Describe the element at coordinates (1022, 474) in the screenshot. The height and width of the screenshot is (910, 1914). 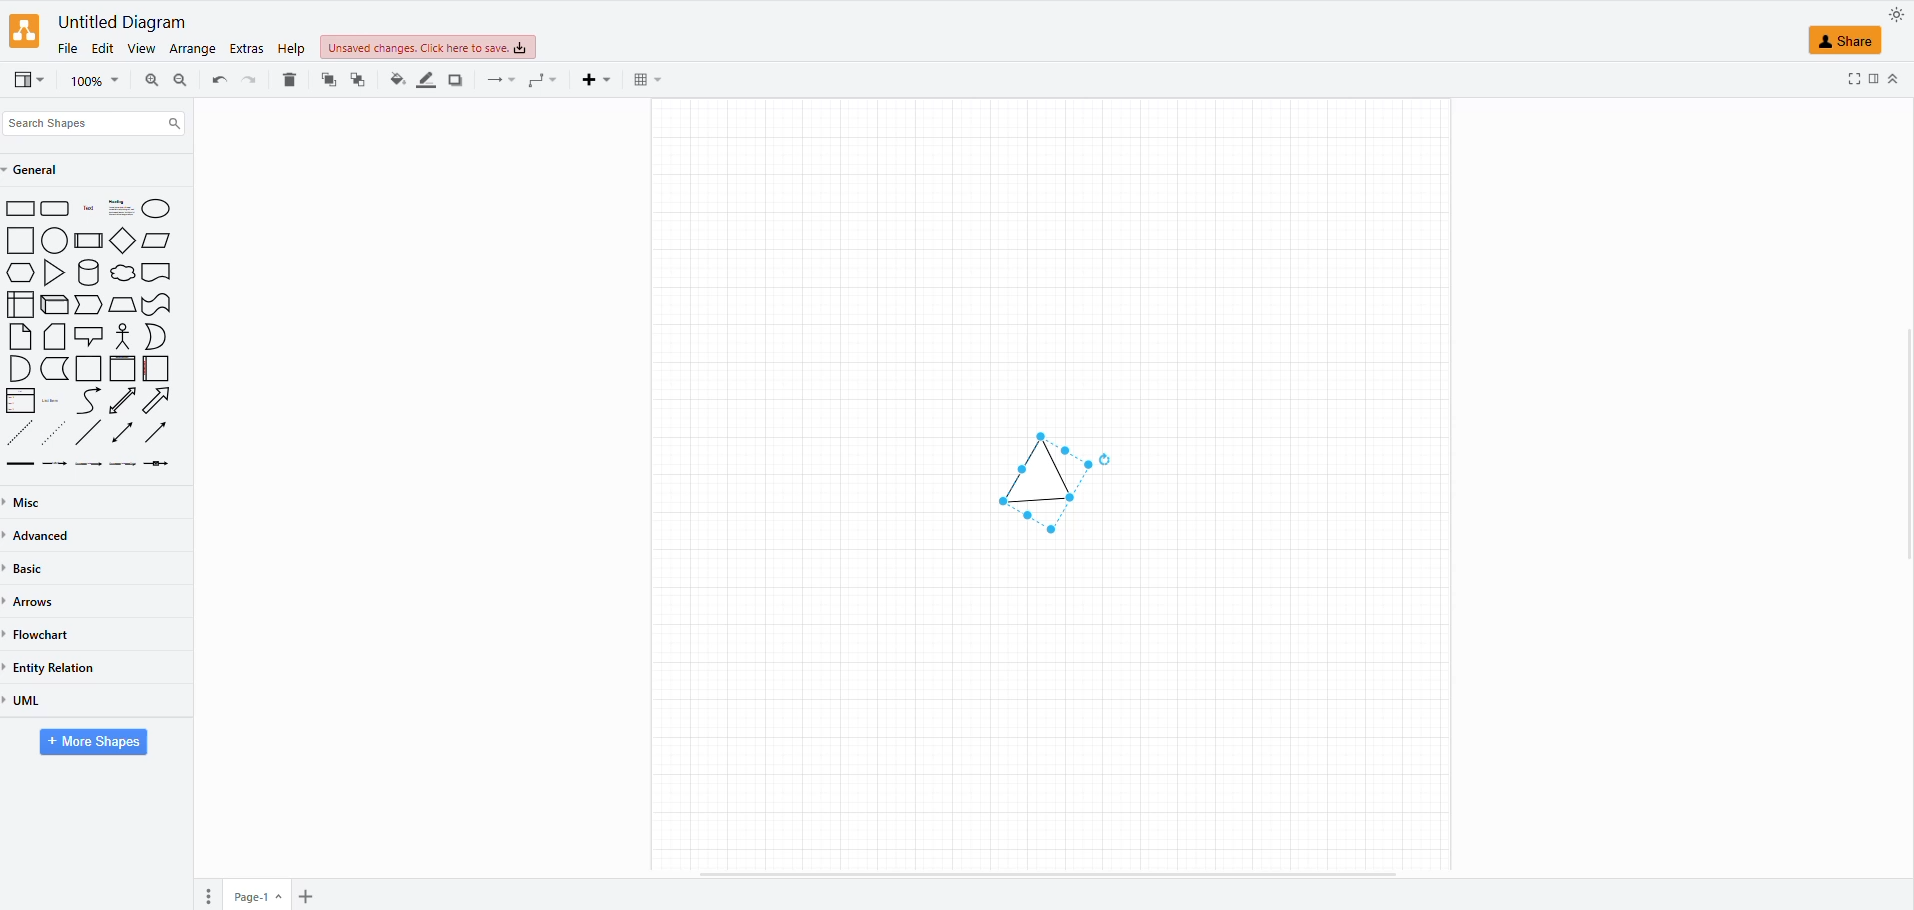
I see `shape` at that location.